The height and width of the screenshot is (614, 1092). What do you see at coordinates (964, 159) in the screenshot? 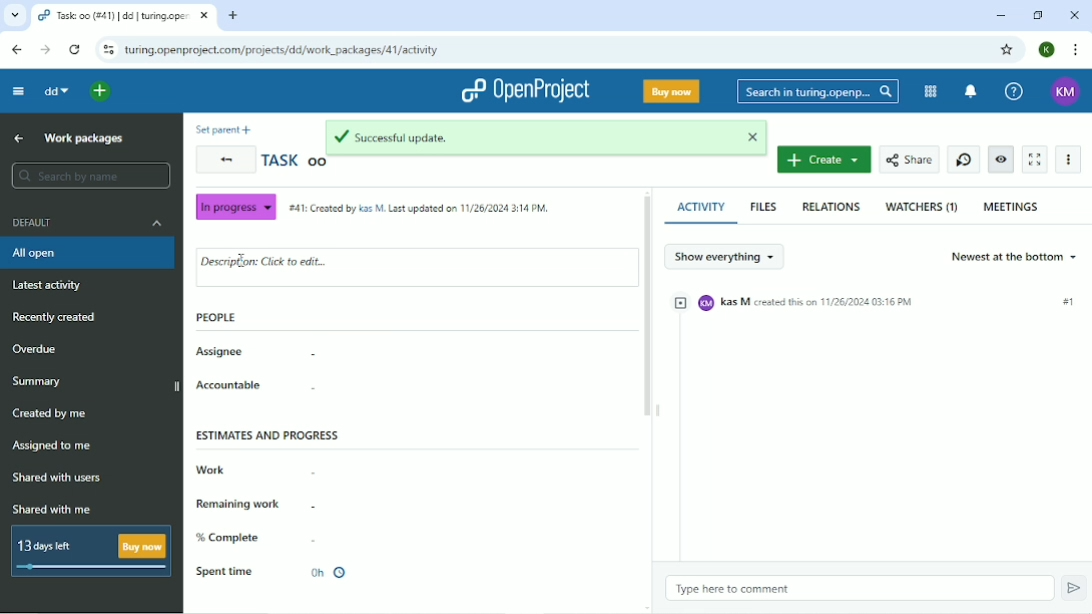
I see `Start new timer` at bounding box center [964, 159].